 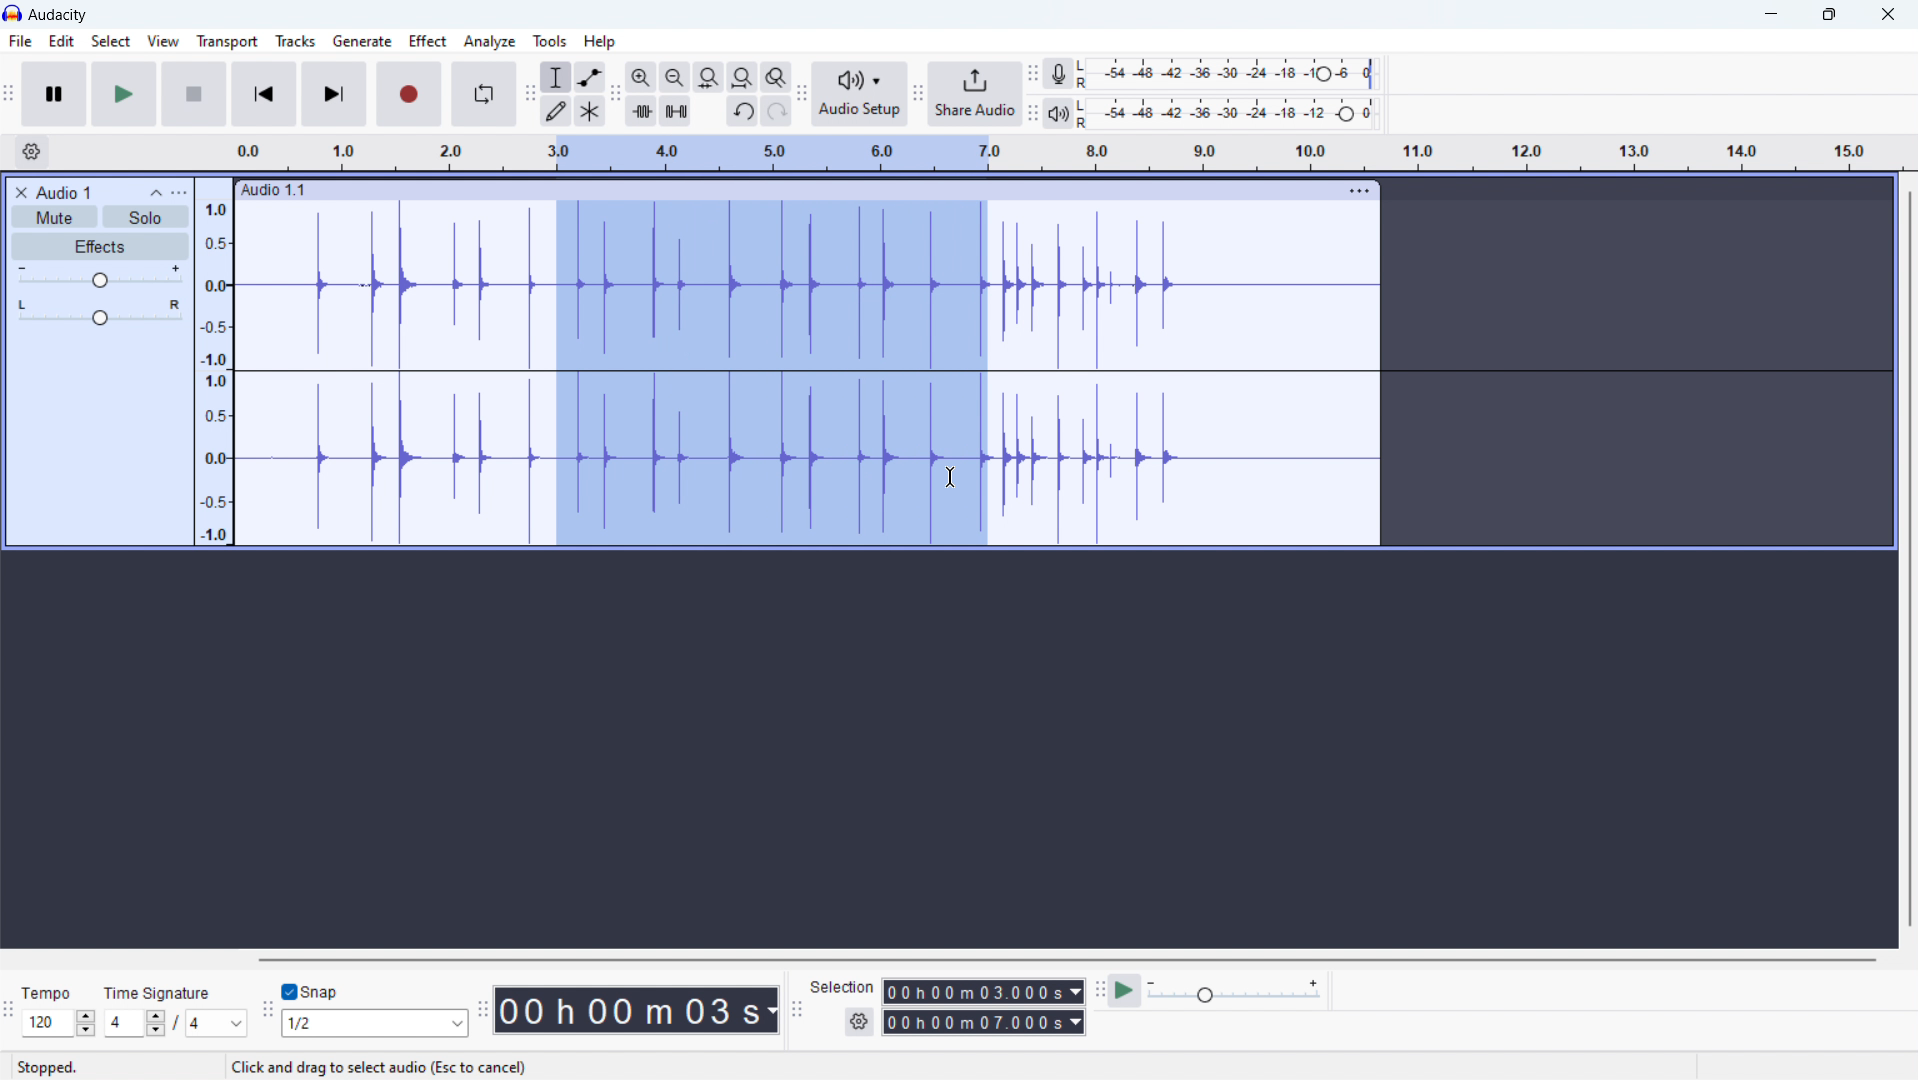 I want to click on amplitude, so click(x=214, y=361).